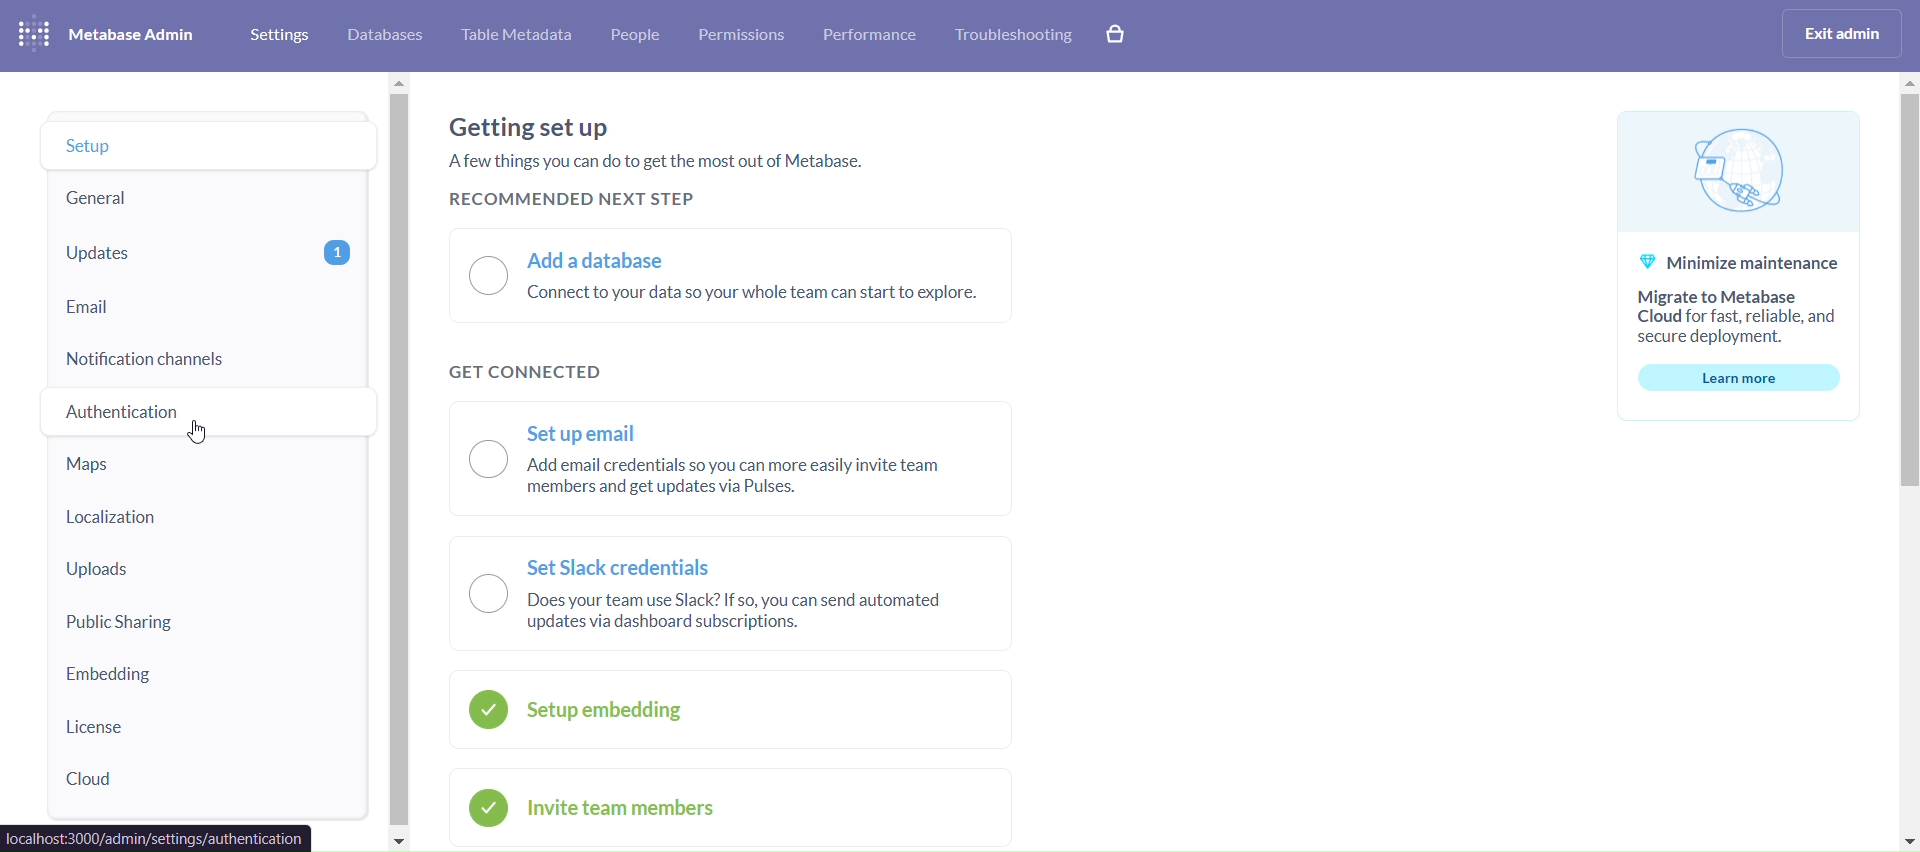  I want to click on embedding, so click(205, 677).